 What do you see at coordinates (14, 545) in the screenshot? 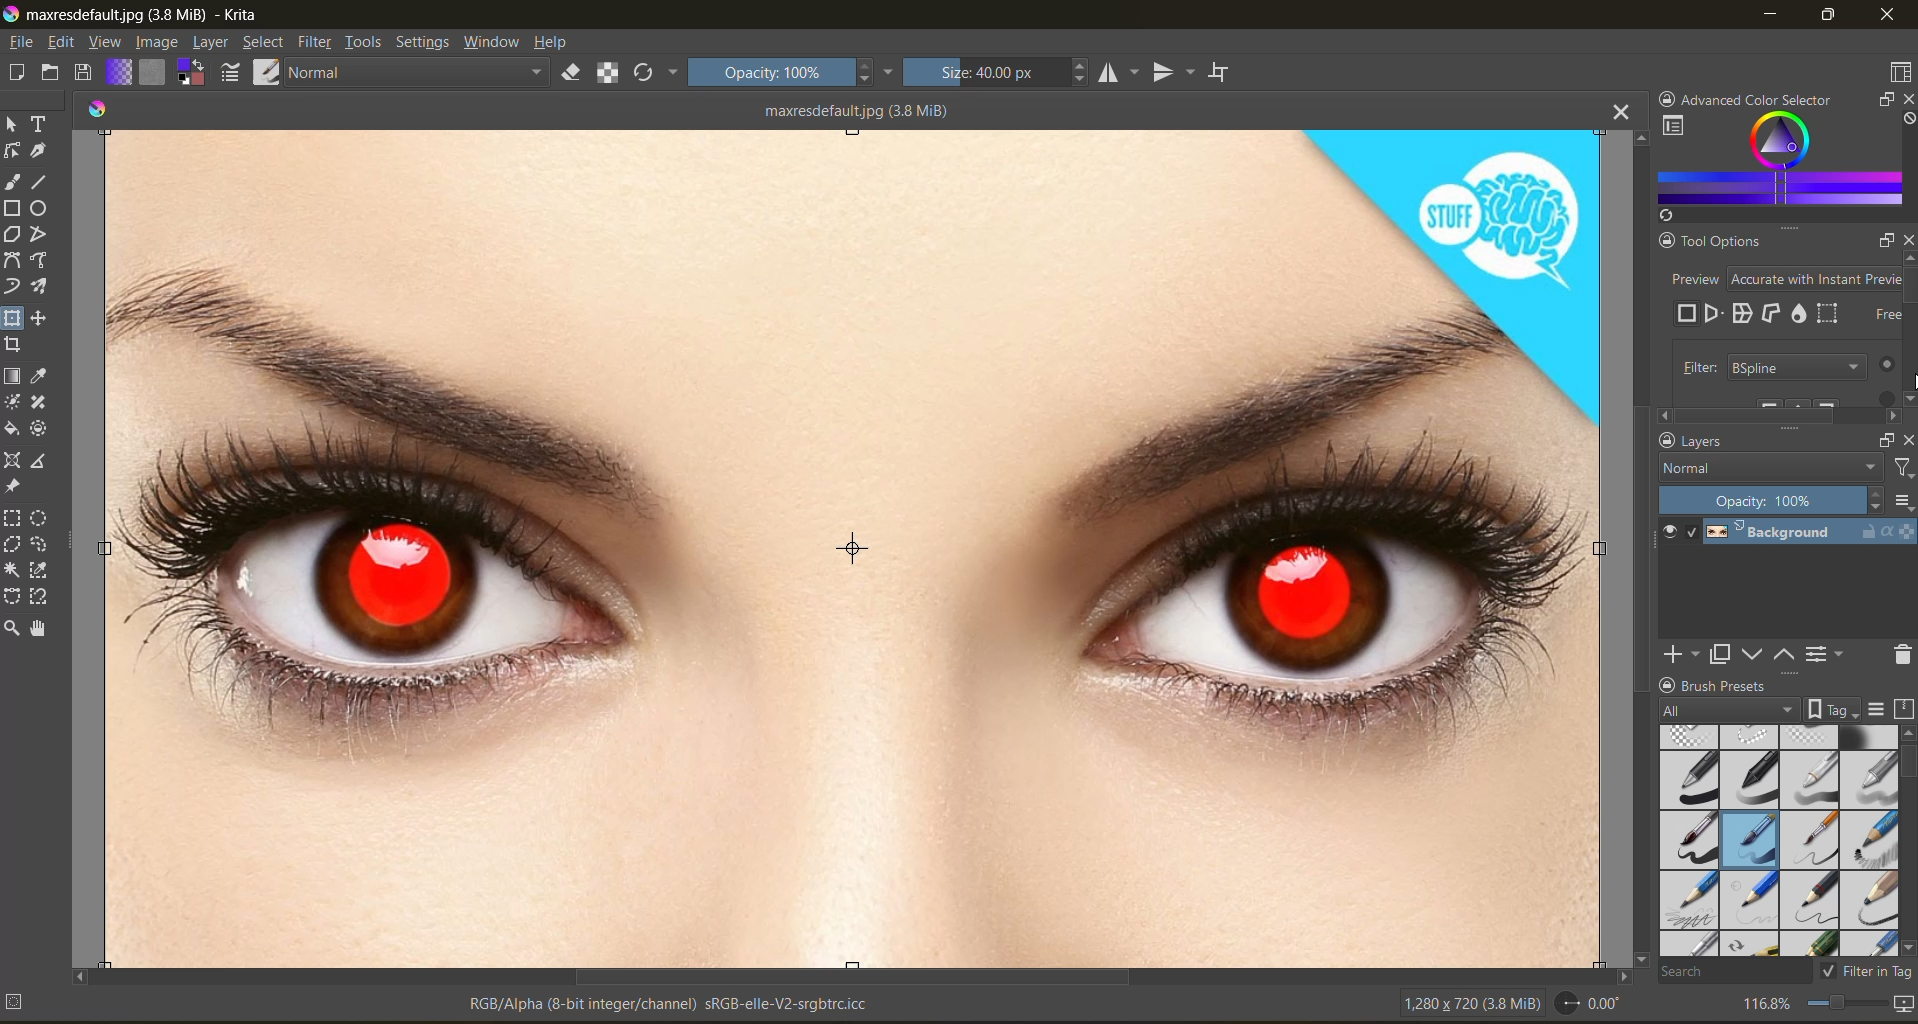
I see `tool` at bounding box center [14, 545].